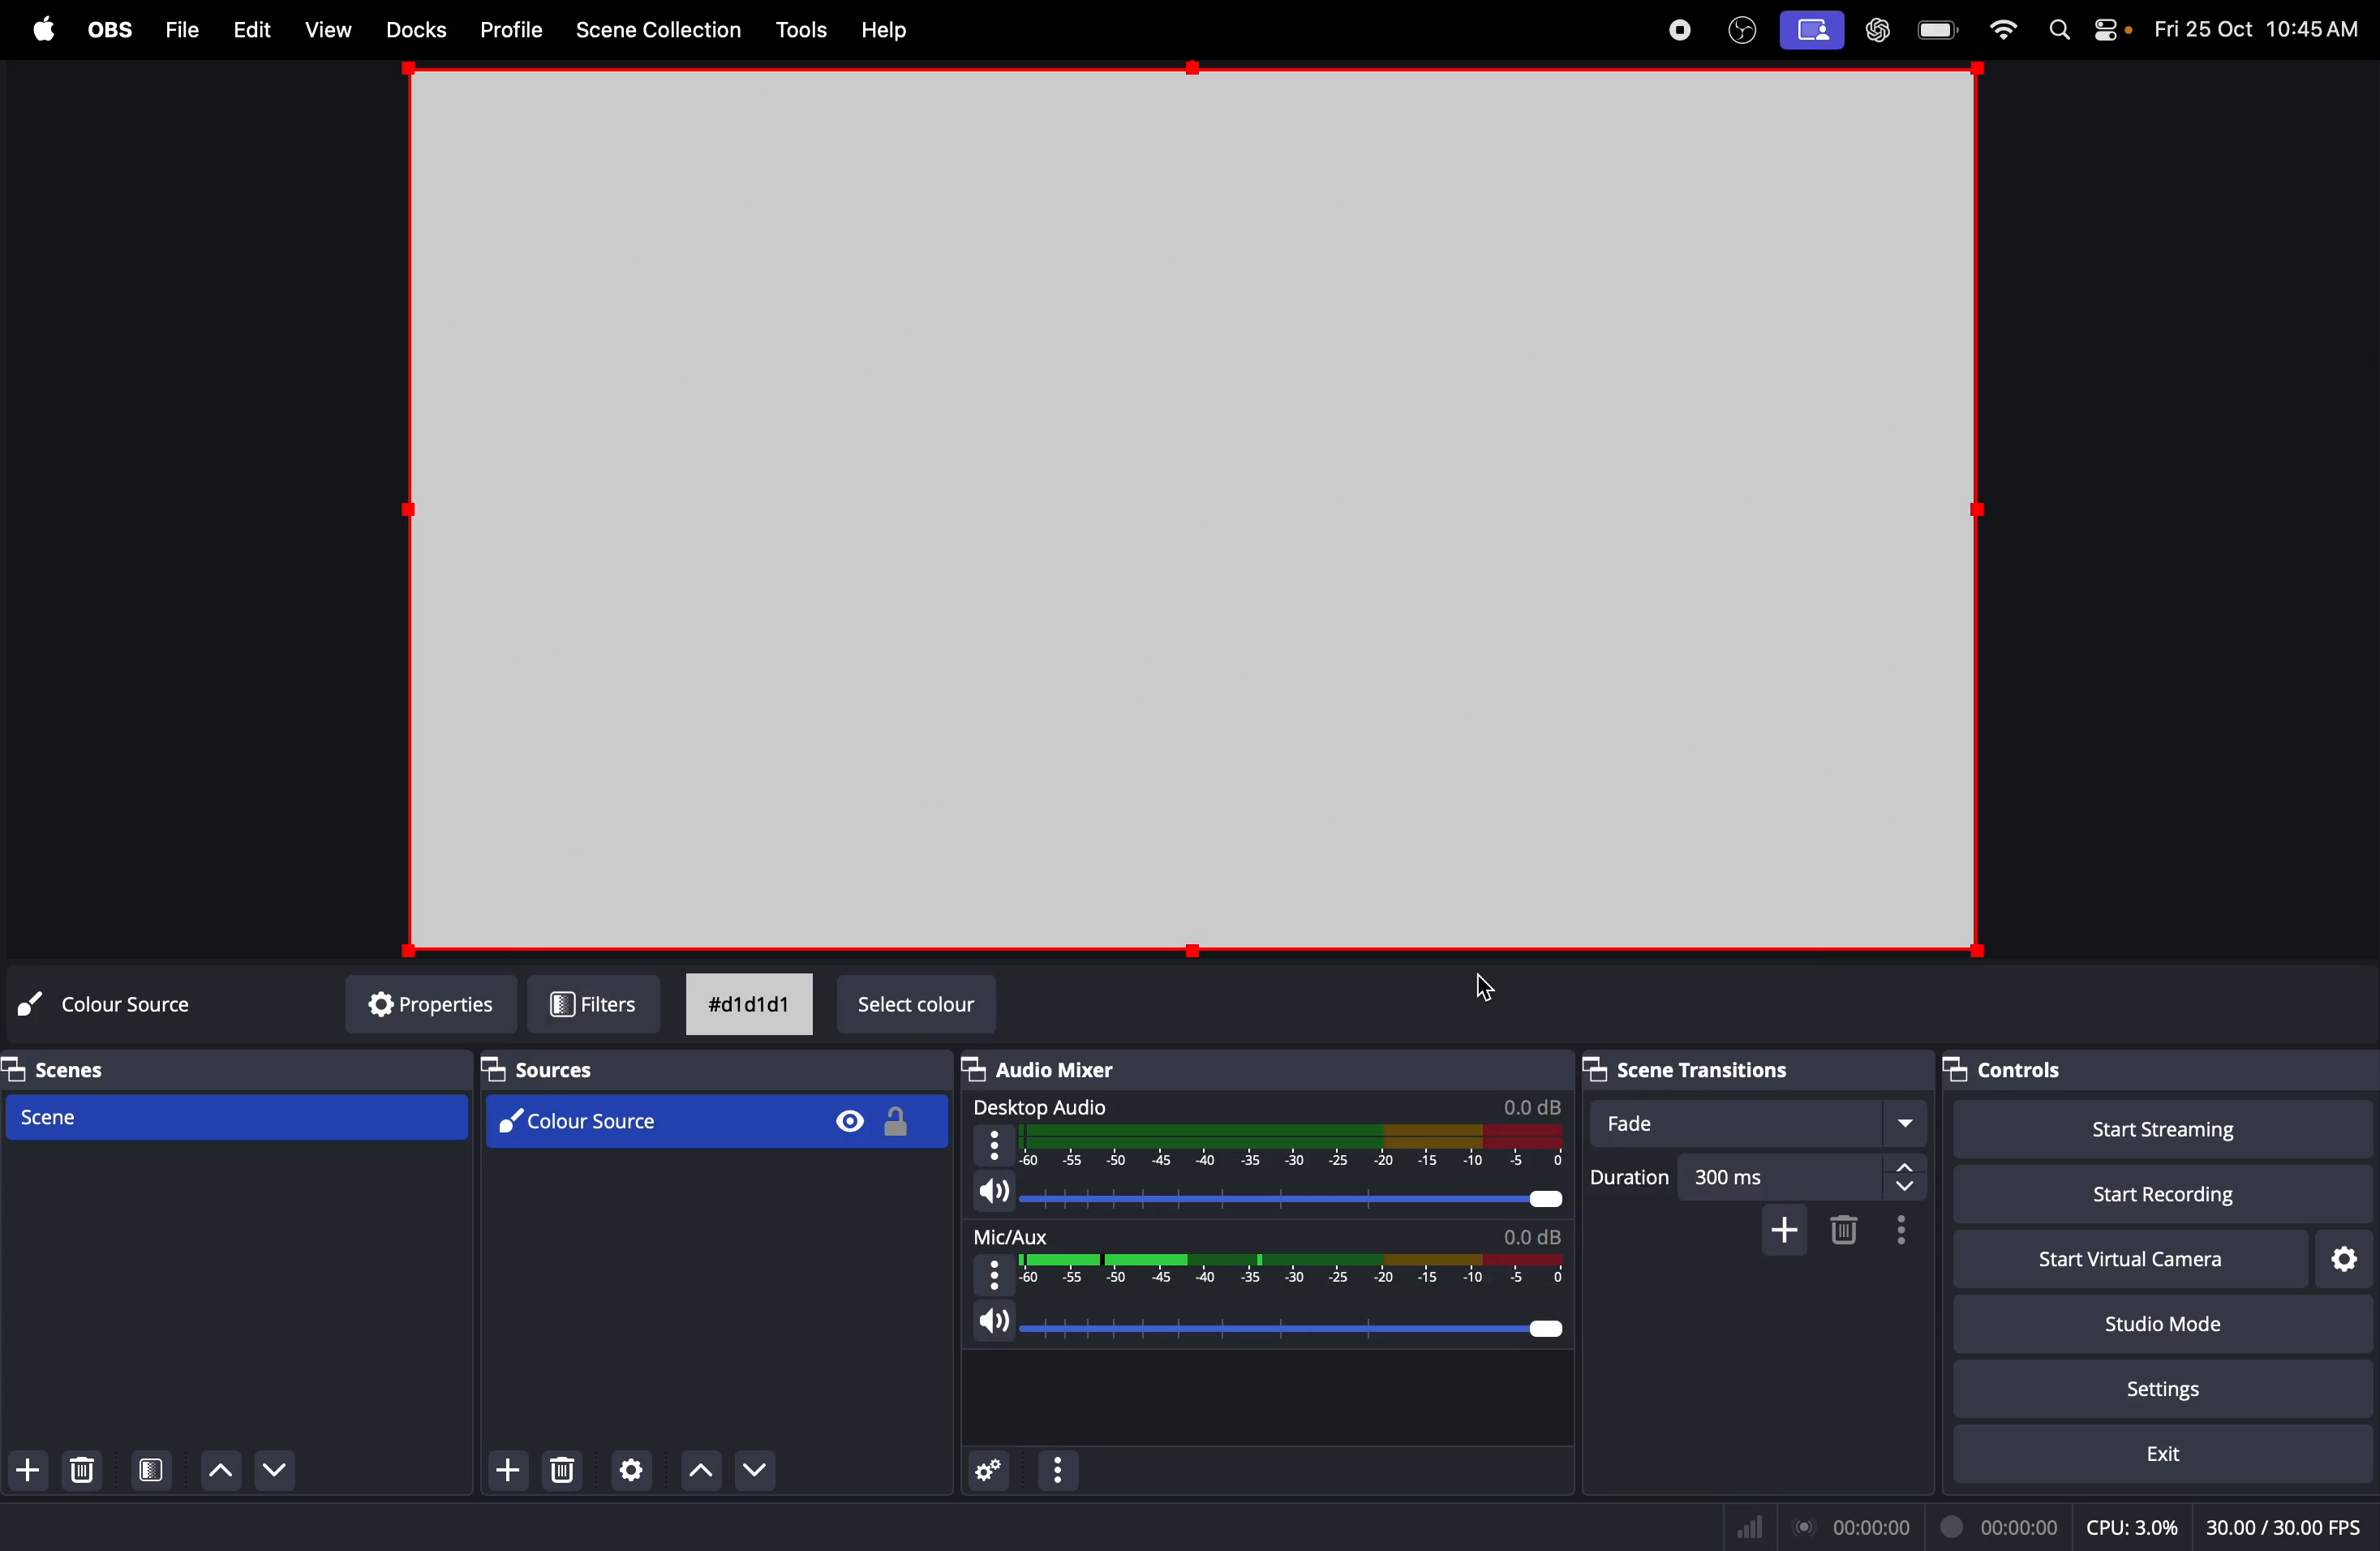  I want to click on screen record, so click(1814, 31).